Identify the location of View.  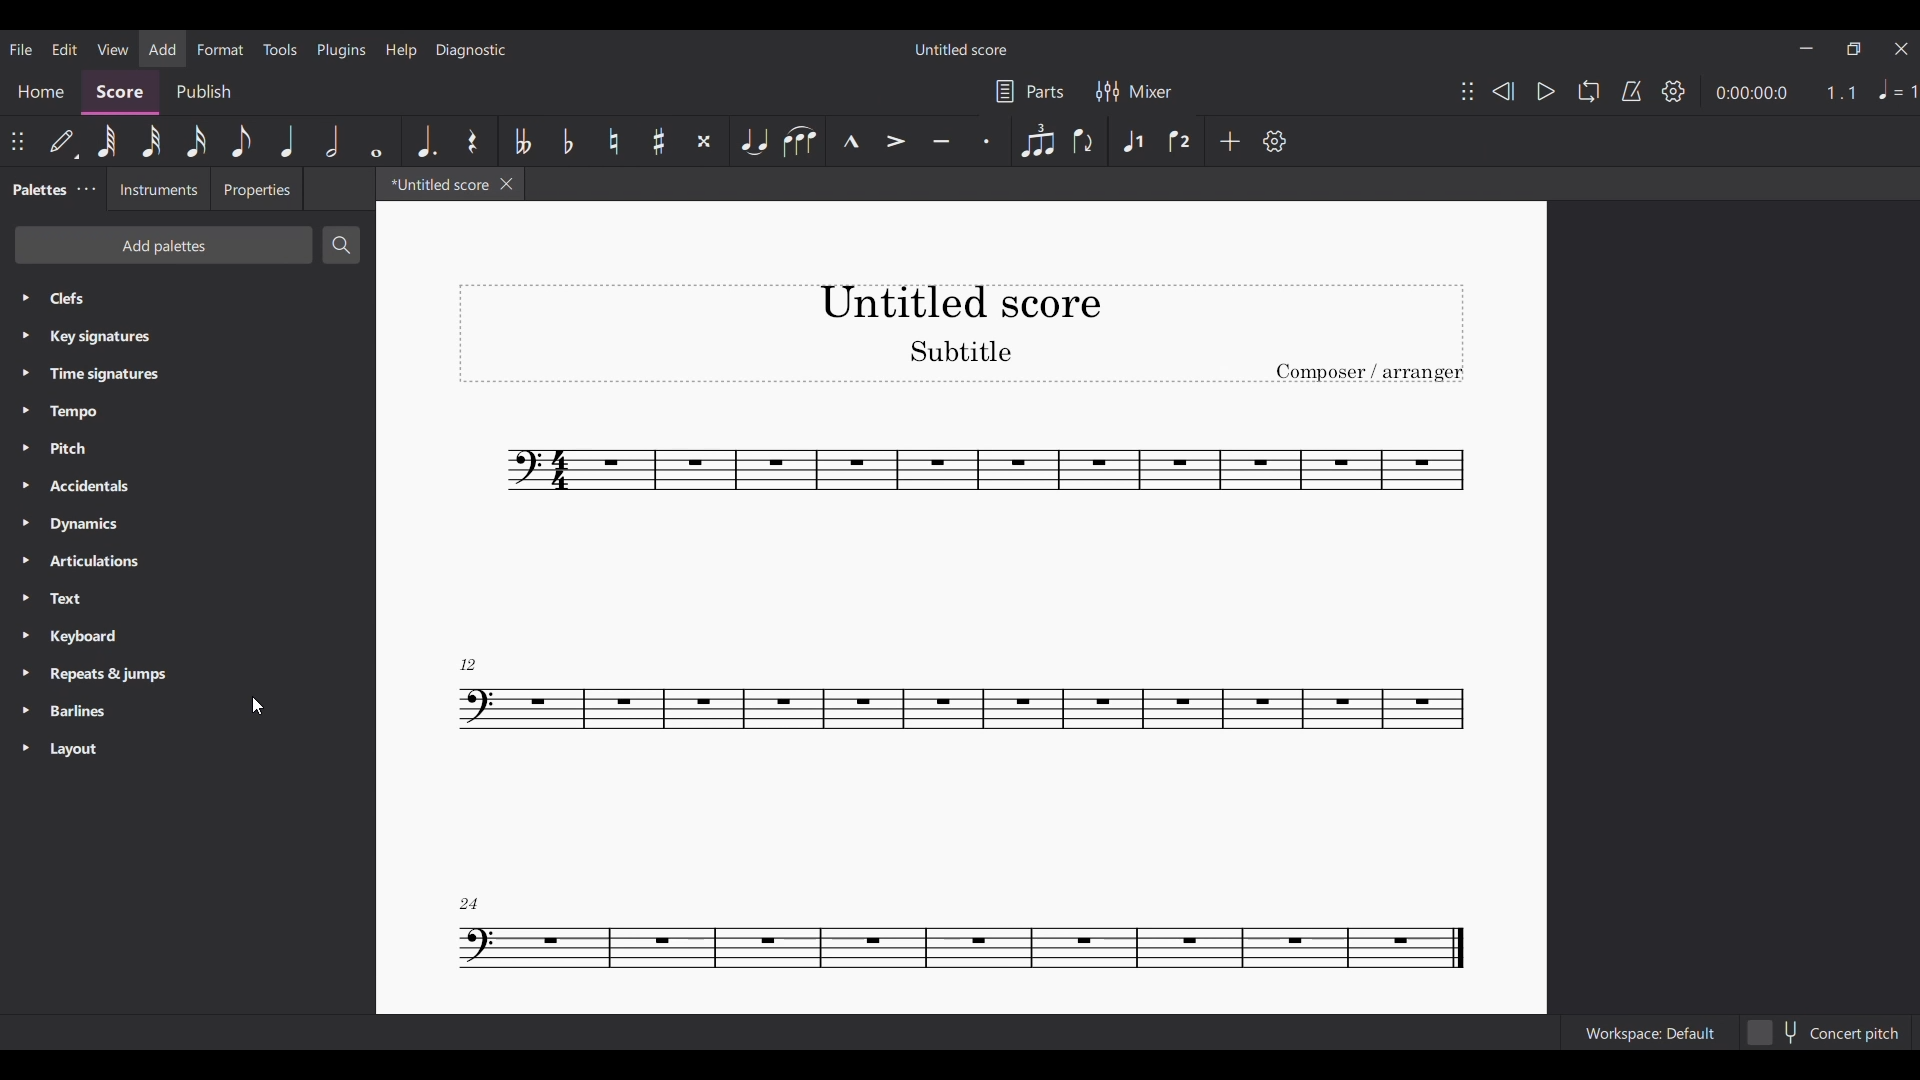
(113, 48).